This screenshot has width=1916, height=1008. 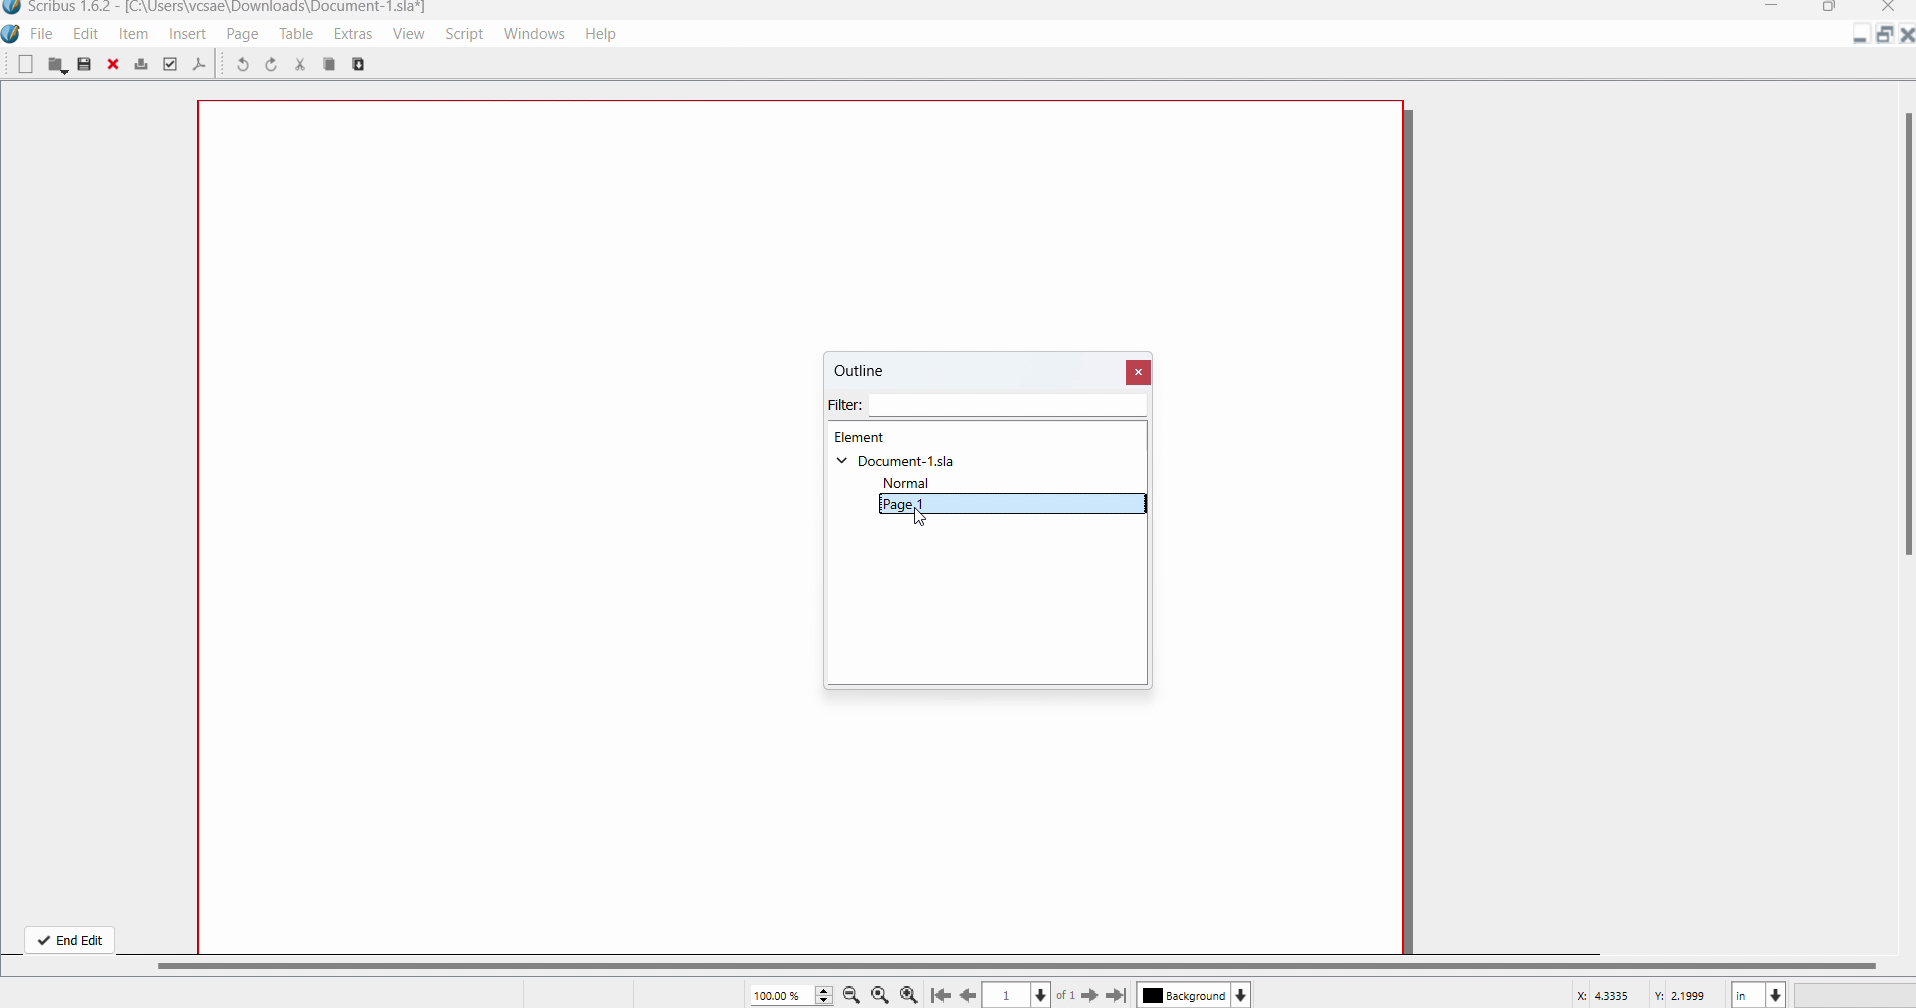 What do you see at coordinates (1776, 8) in the screenshot?
I see `Minimize` at bounding box center [1776, 8].